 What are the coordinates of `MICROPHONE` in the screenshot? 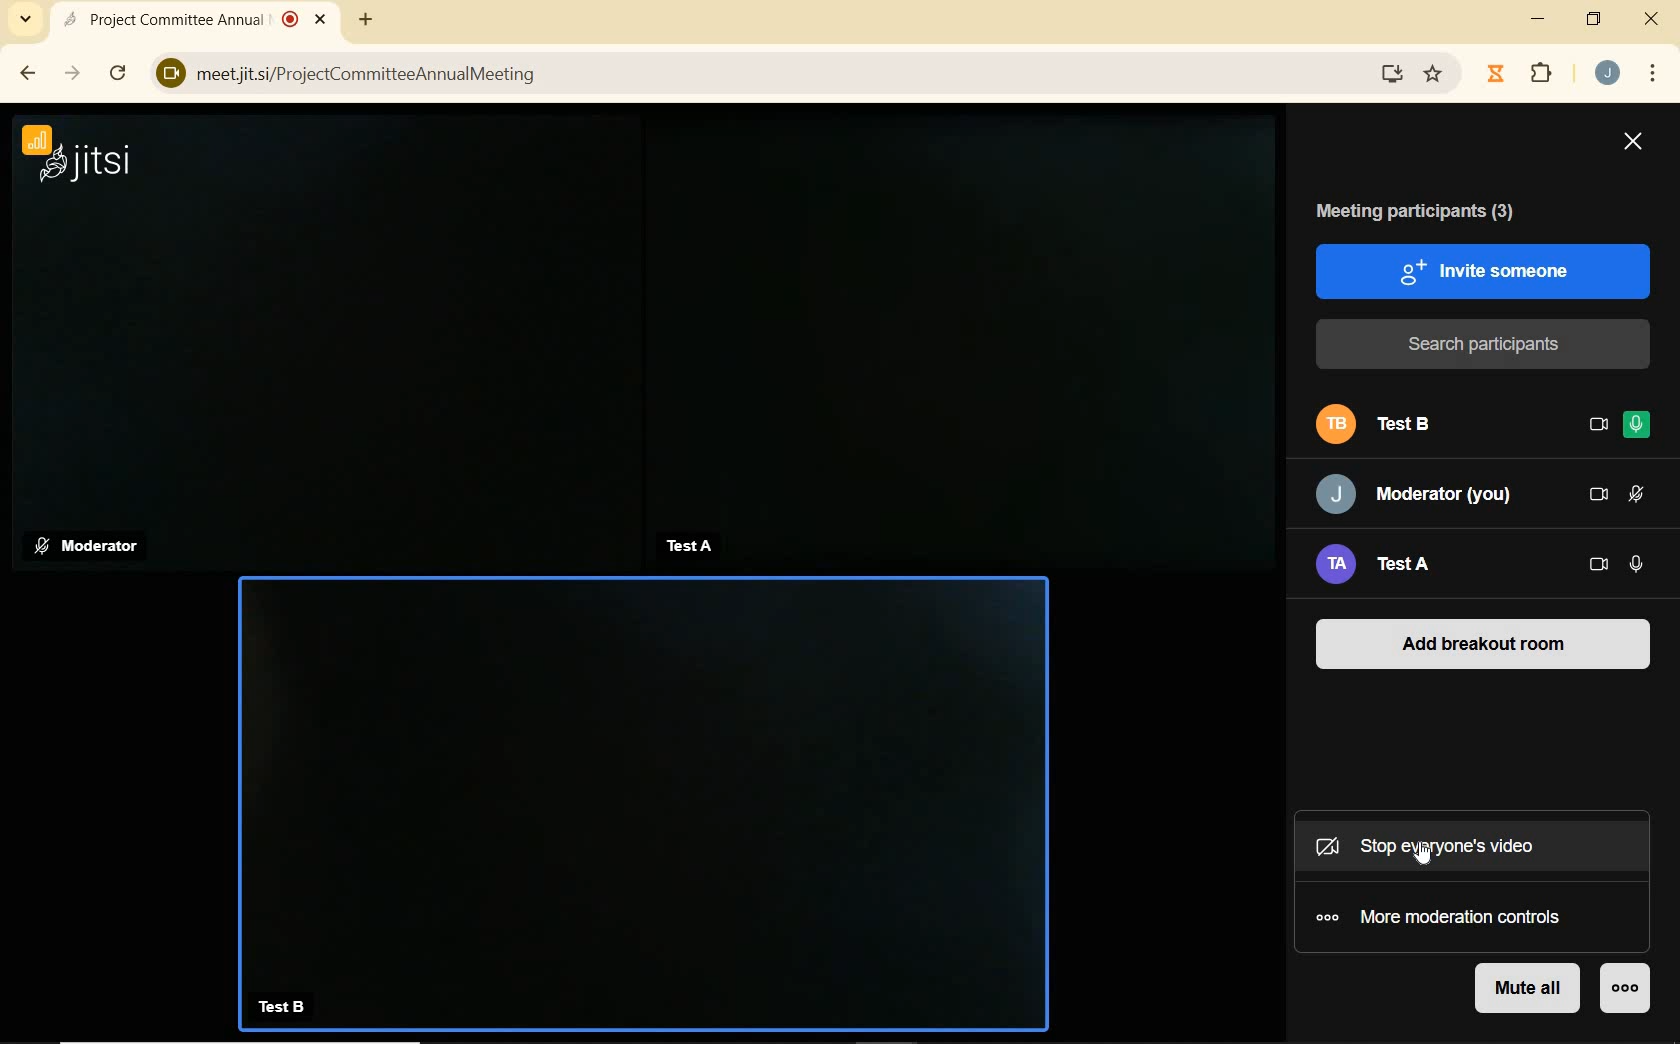 It's located at (1638, 565).